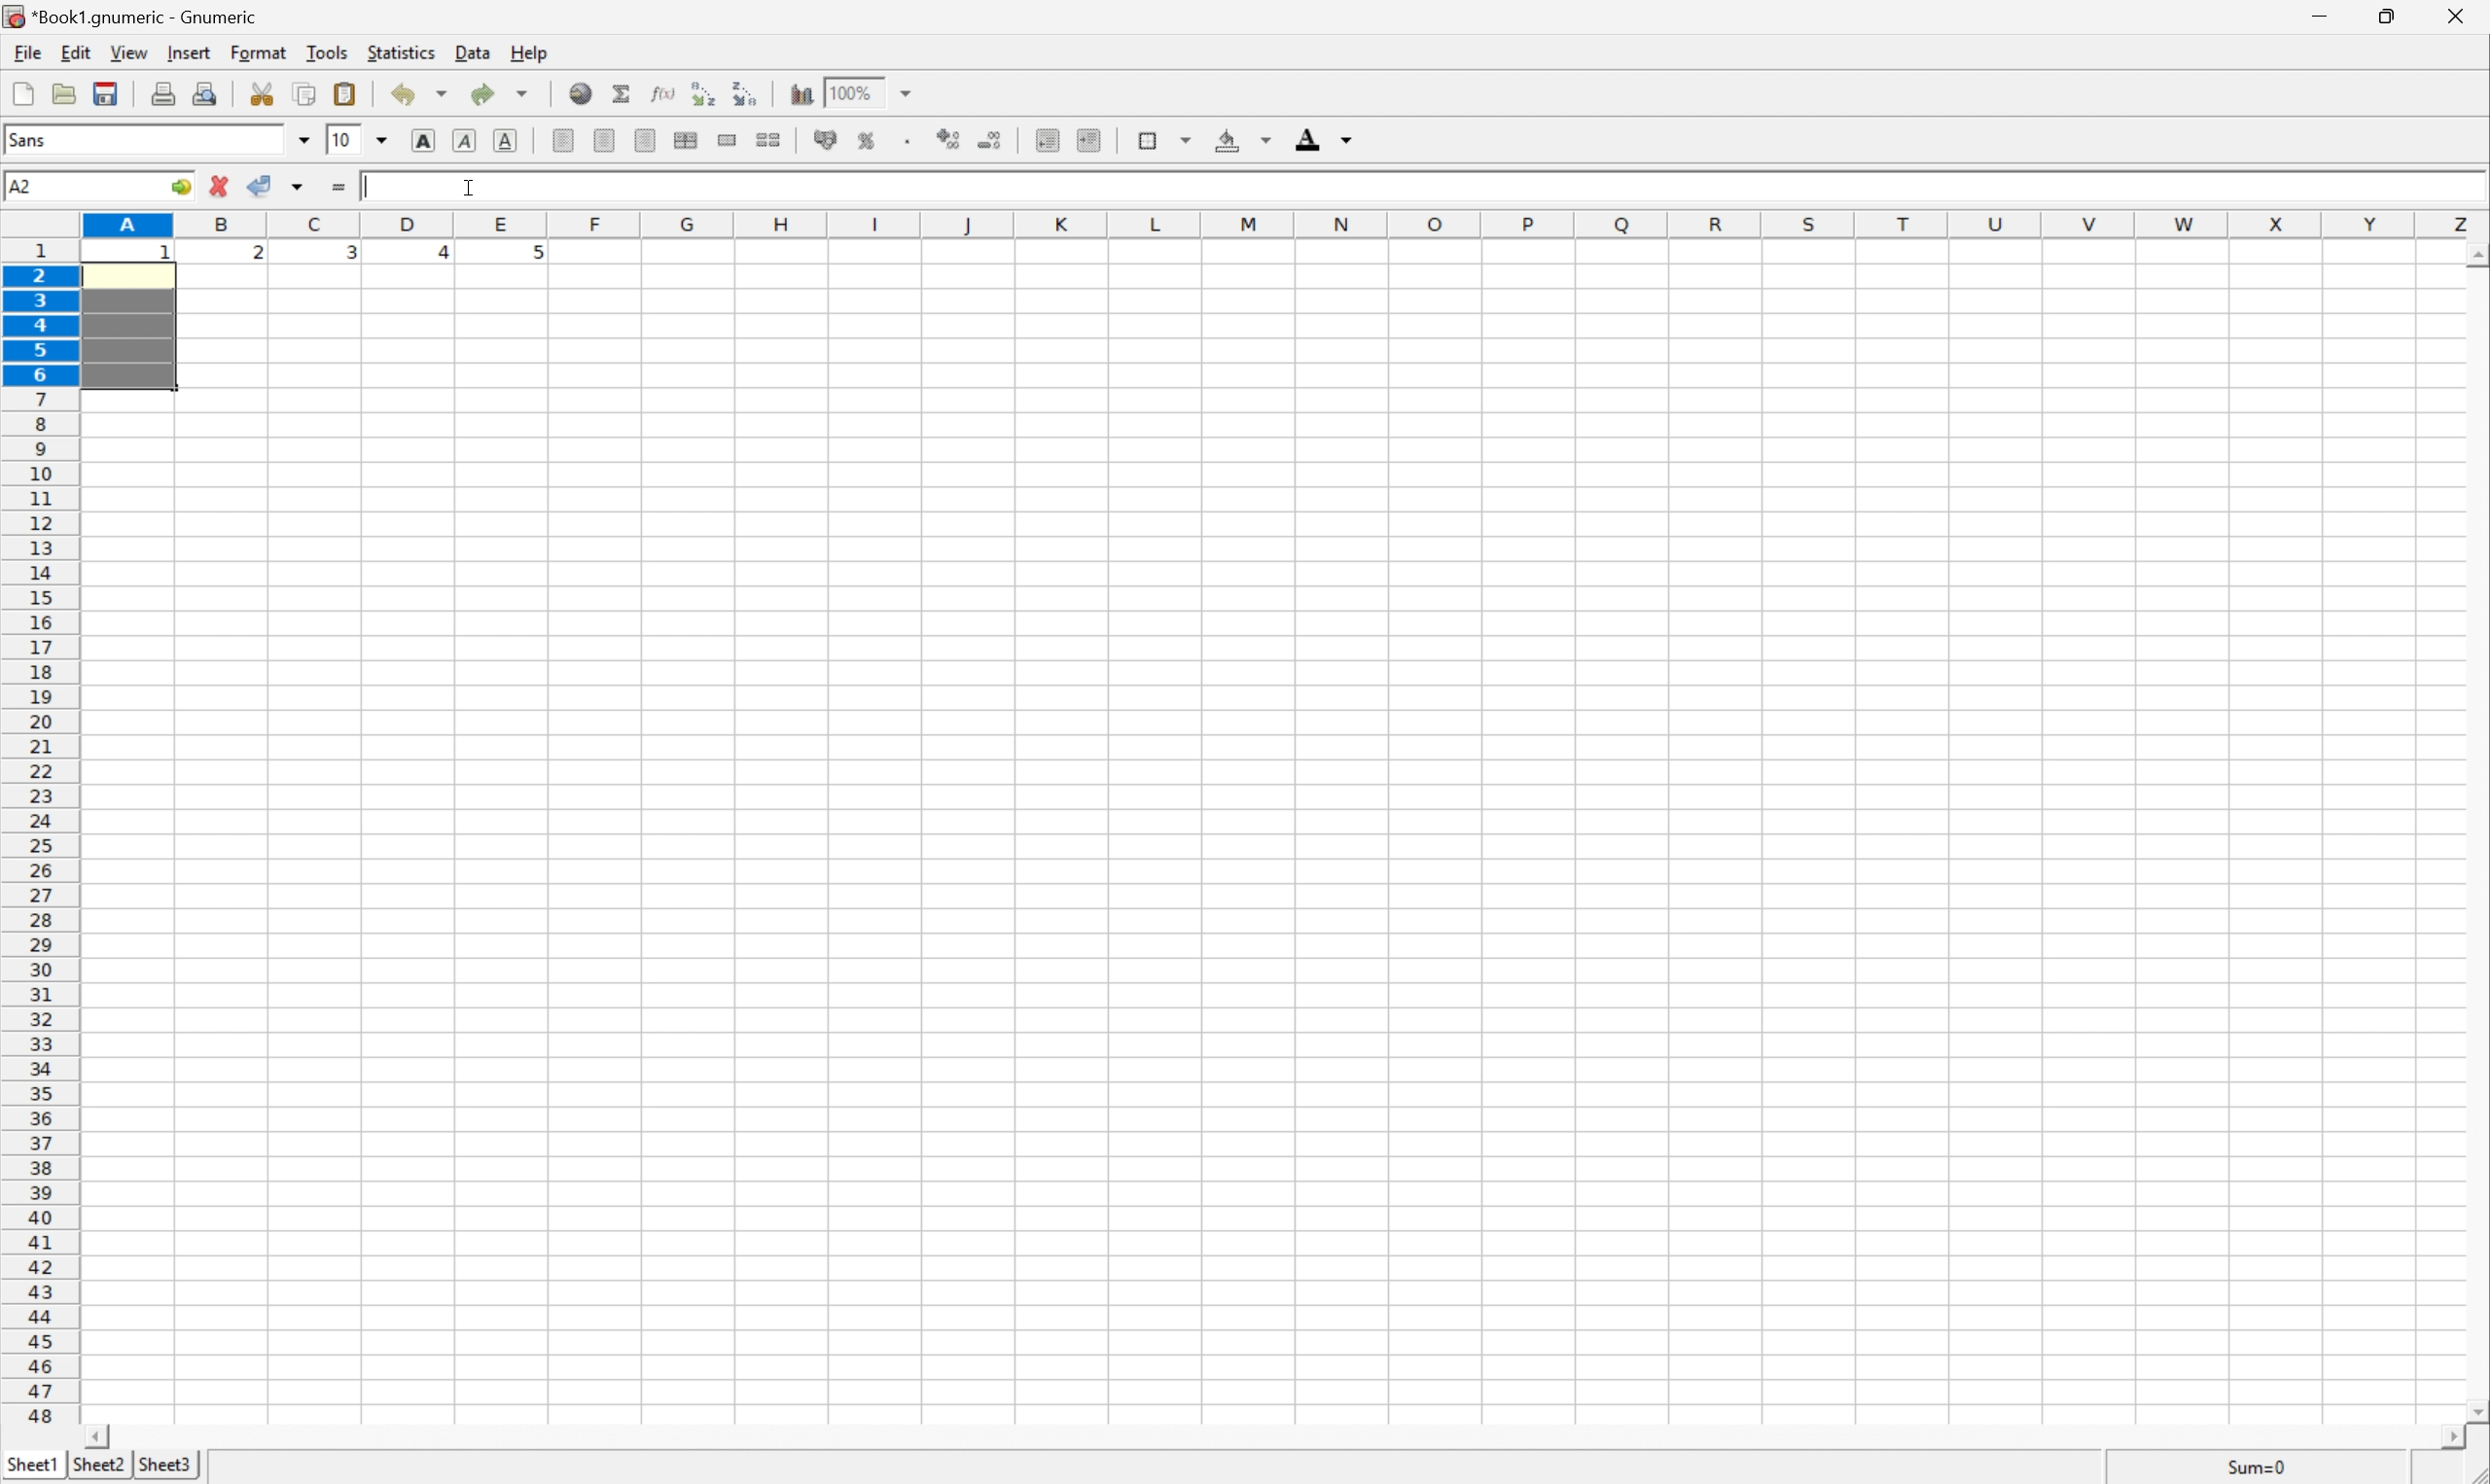 This screenshot has width=2490, height=1484. What do you see at coordinates (867, 142) in the screenshot?
I see `format selection as percentage` at bounding box center [867, 142].